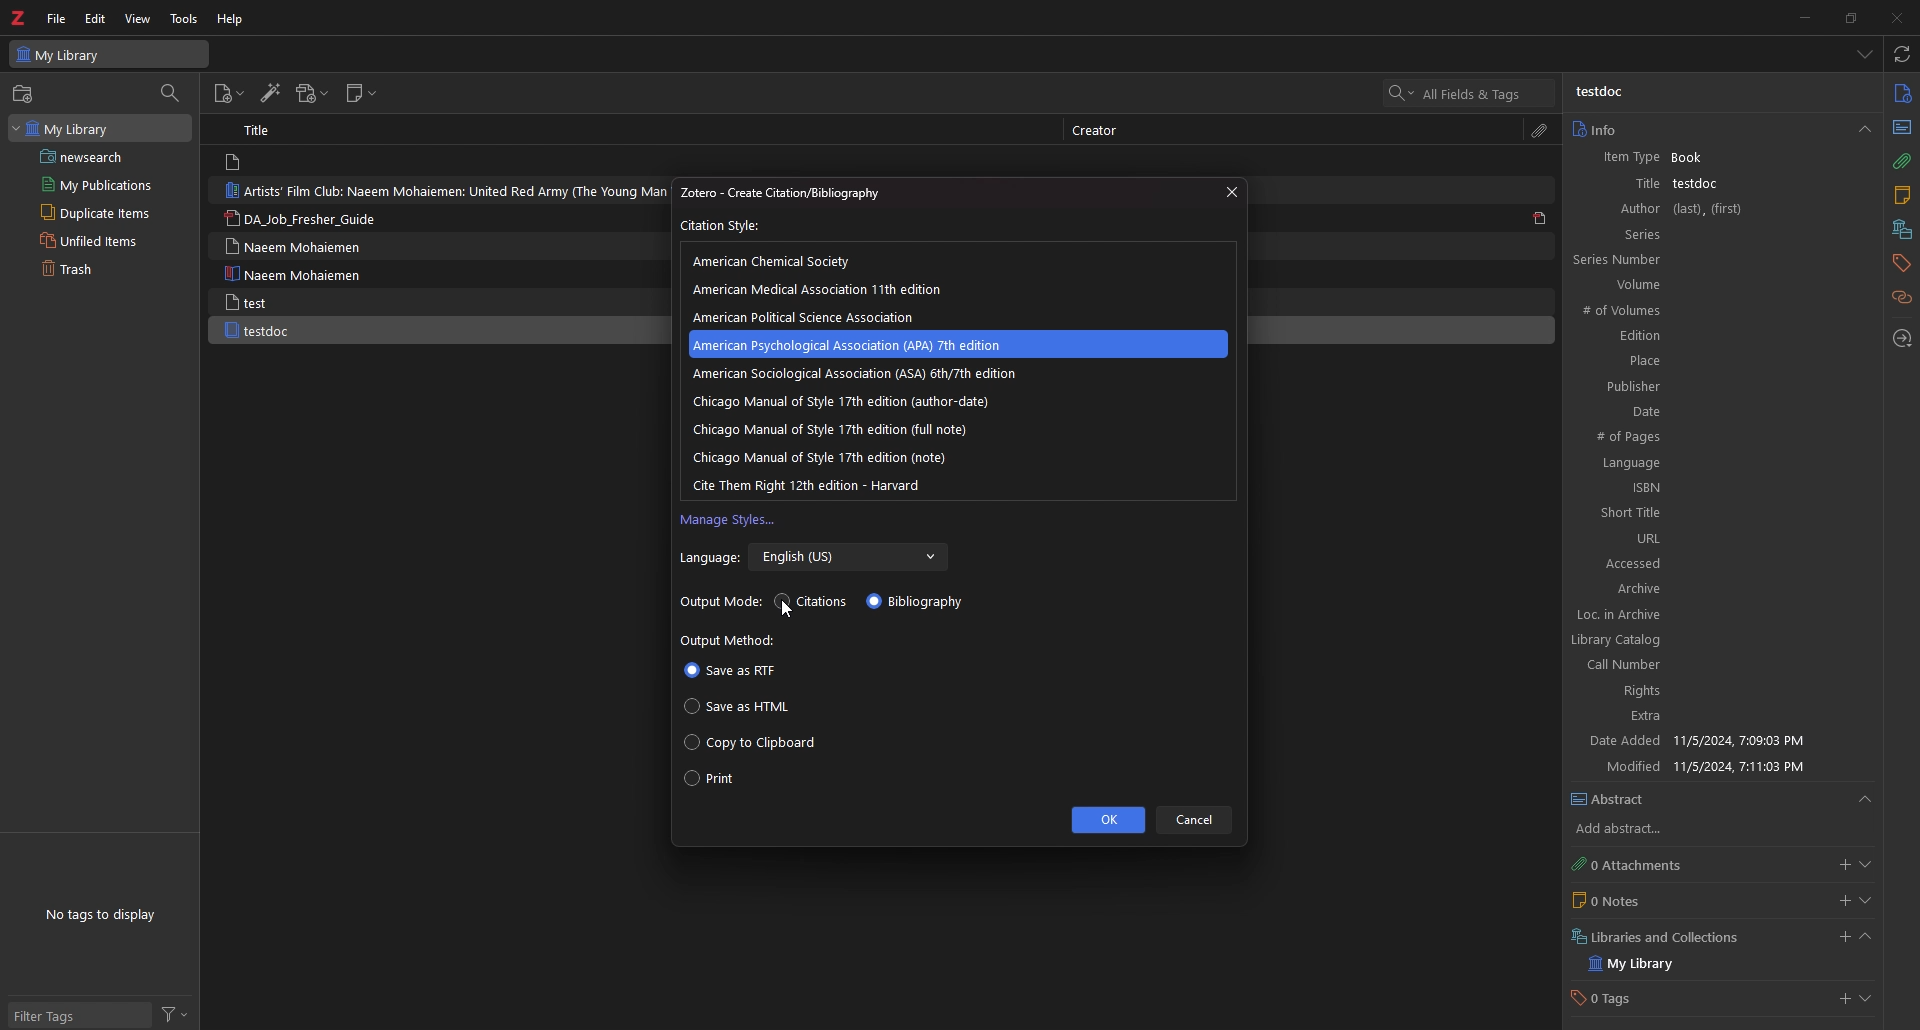 The image size is (1920, 1030). I want to click on file logo, so click(236, 163).